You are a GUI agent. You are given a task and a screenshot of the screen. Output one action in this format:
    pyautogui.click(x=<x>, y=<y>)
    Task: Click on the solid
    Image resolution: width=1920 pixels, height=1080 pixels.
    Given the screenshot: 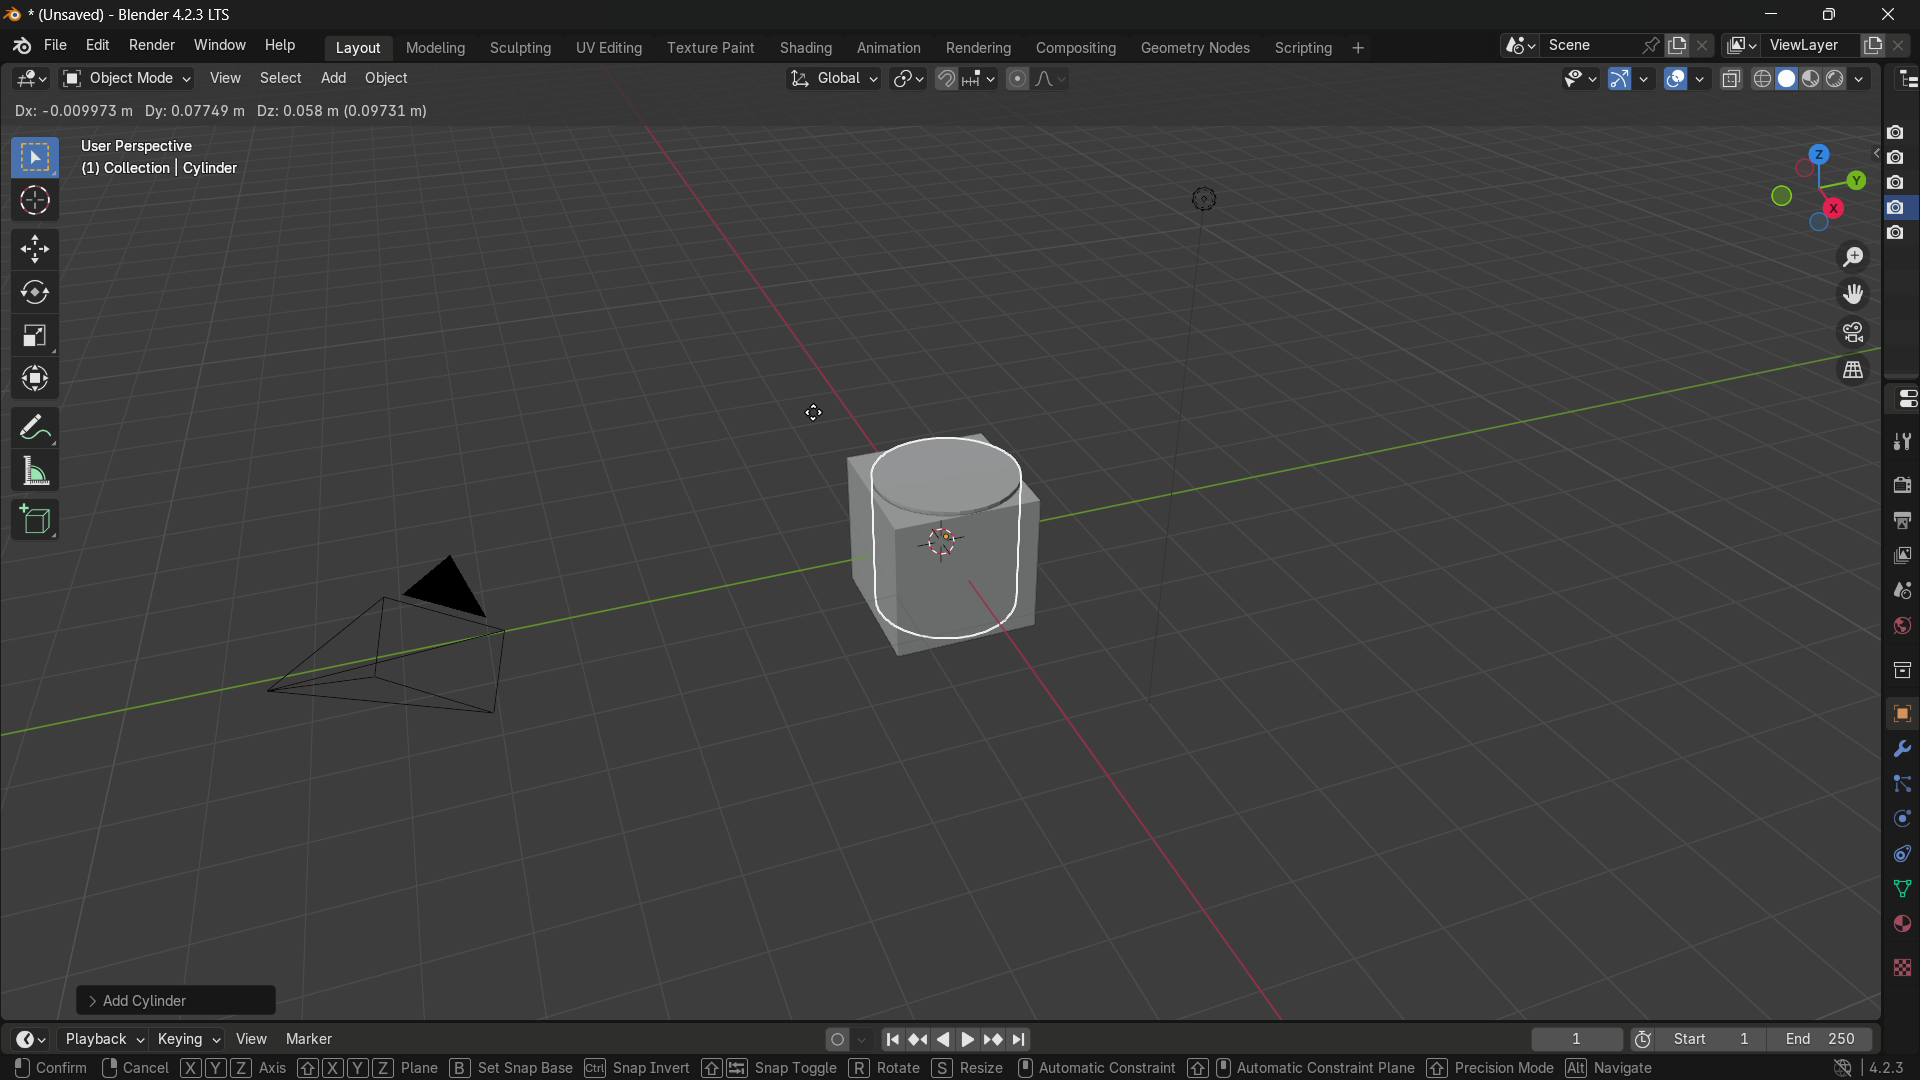 What is the action you would take?
    pyautogui.click(x=1788, y=80)
    